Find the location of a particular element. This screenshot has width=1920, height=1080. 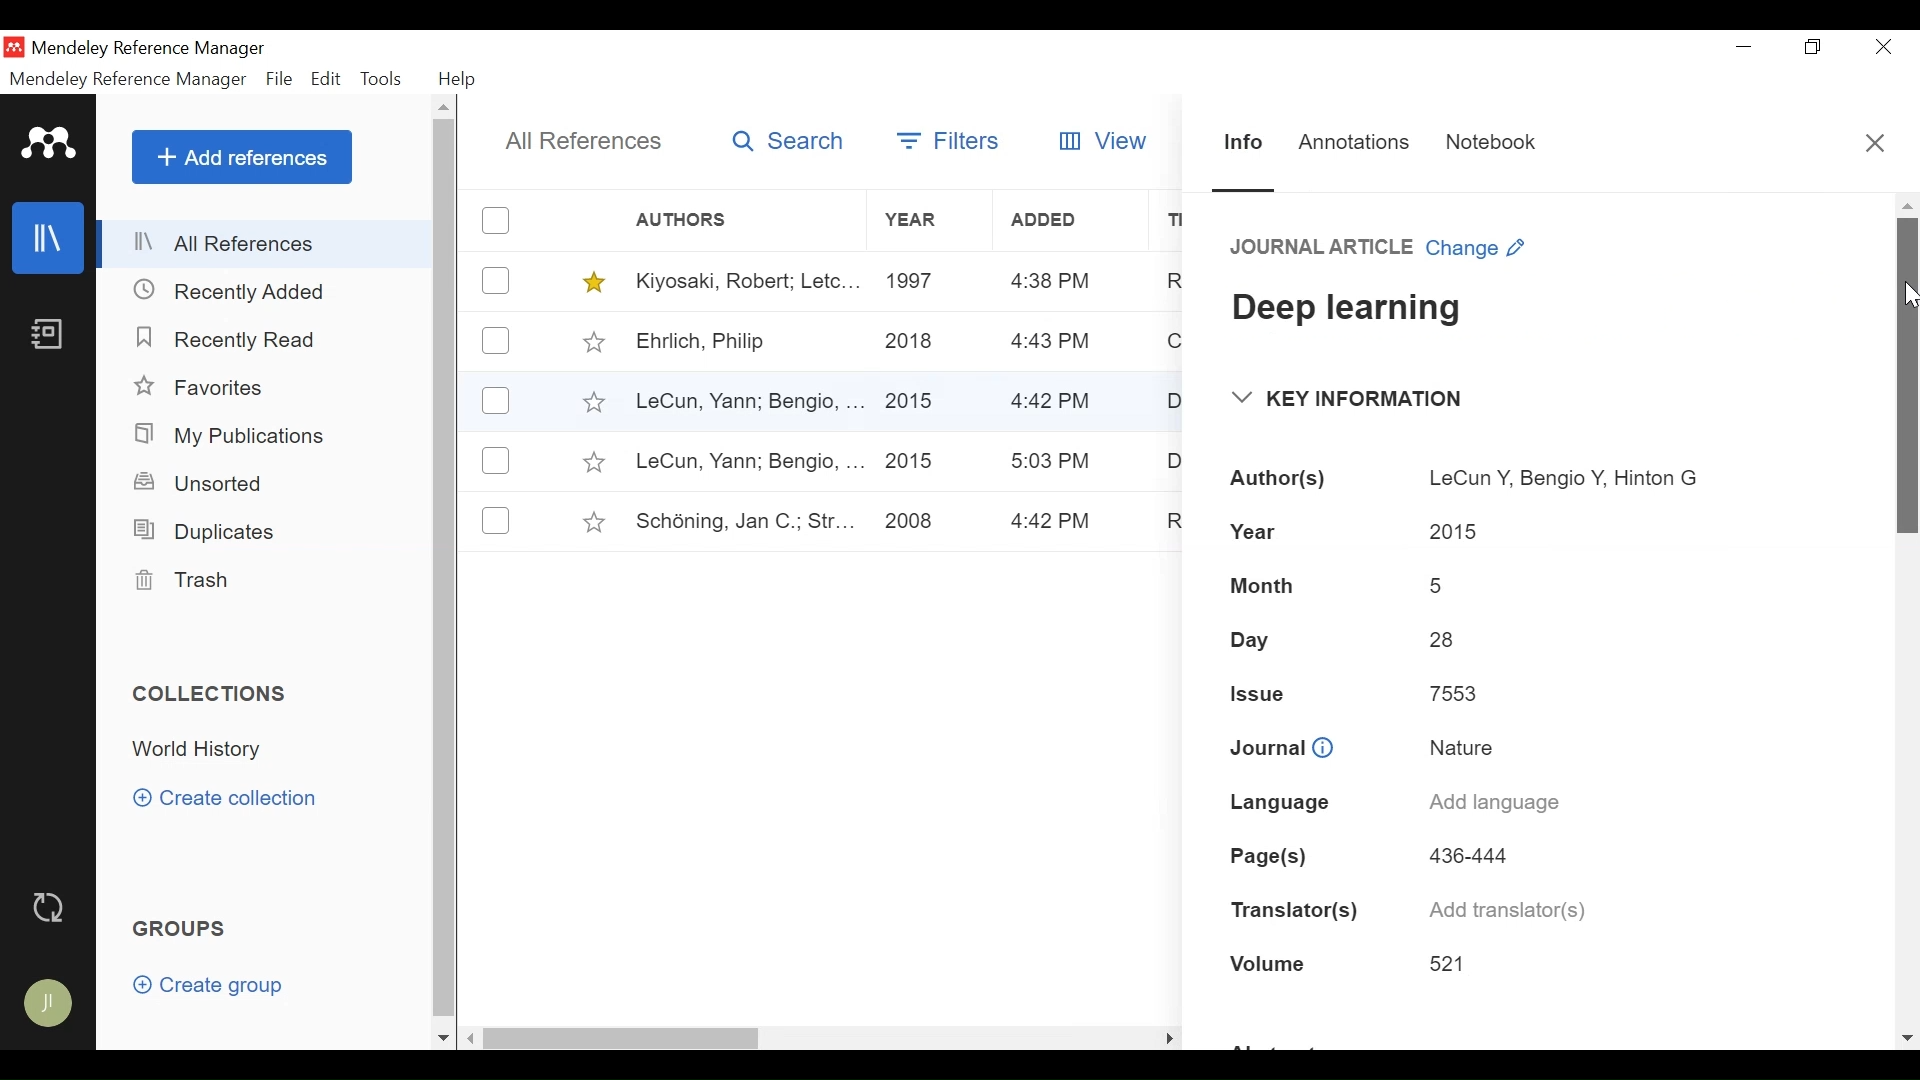

Trash is located at coordinates (181, 581).